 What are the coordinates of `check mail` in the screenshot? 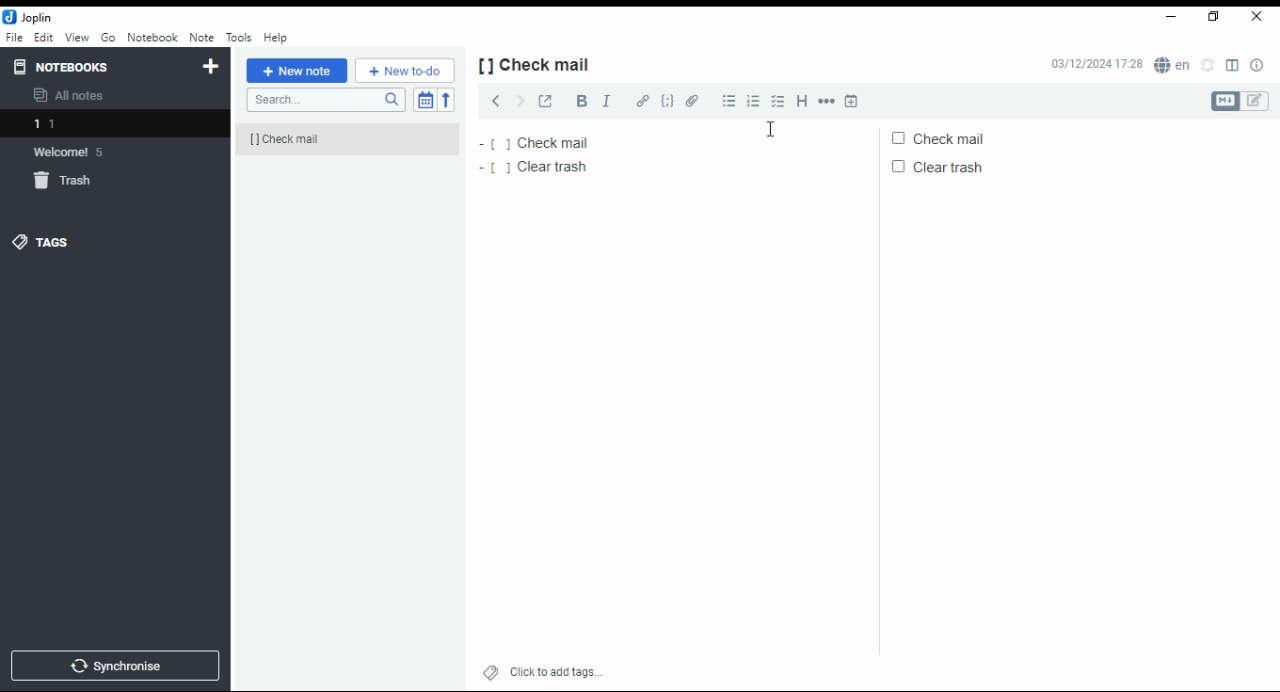 It's located at (540, 142).